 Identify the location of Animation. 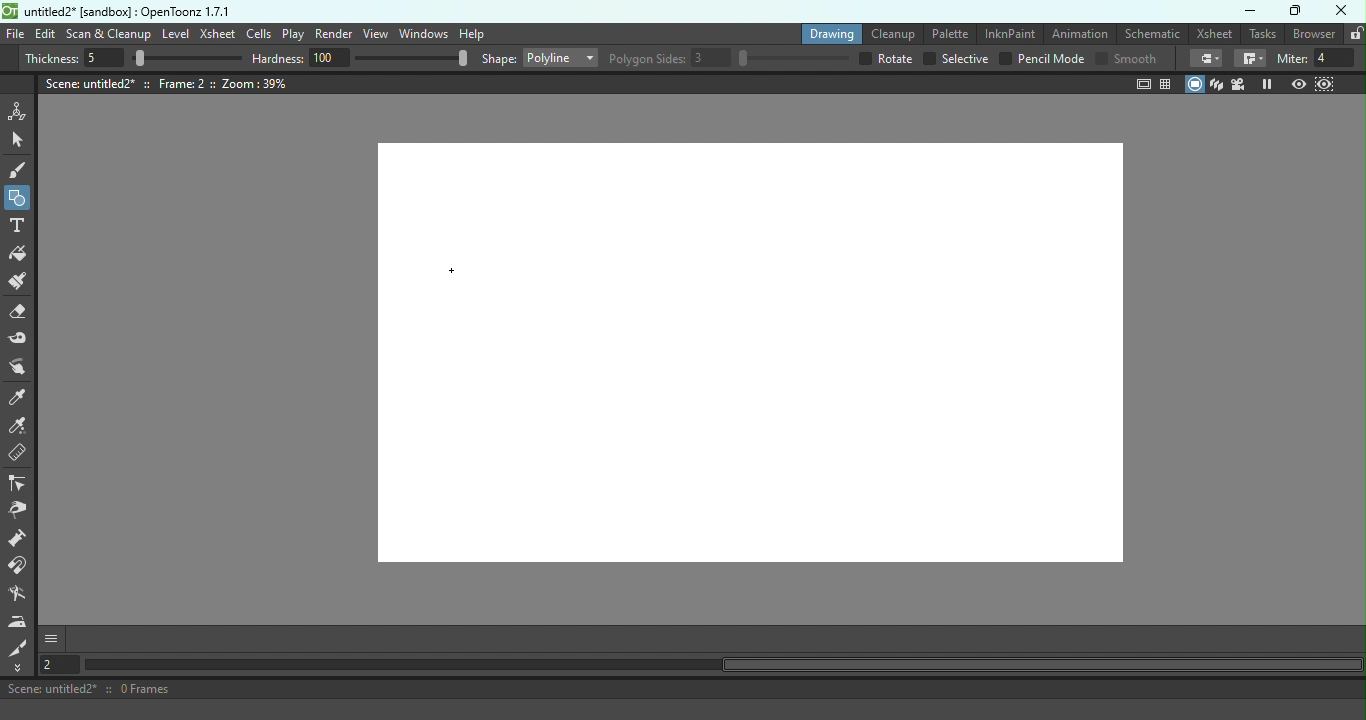
(1078, 34).